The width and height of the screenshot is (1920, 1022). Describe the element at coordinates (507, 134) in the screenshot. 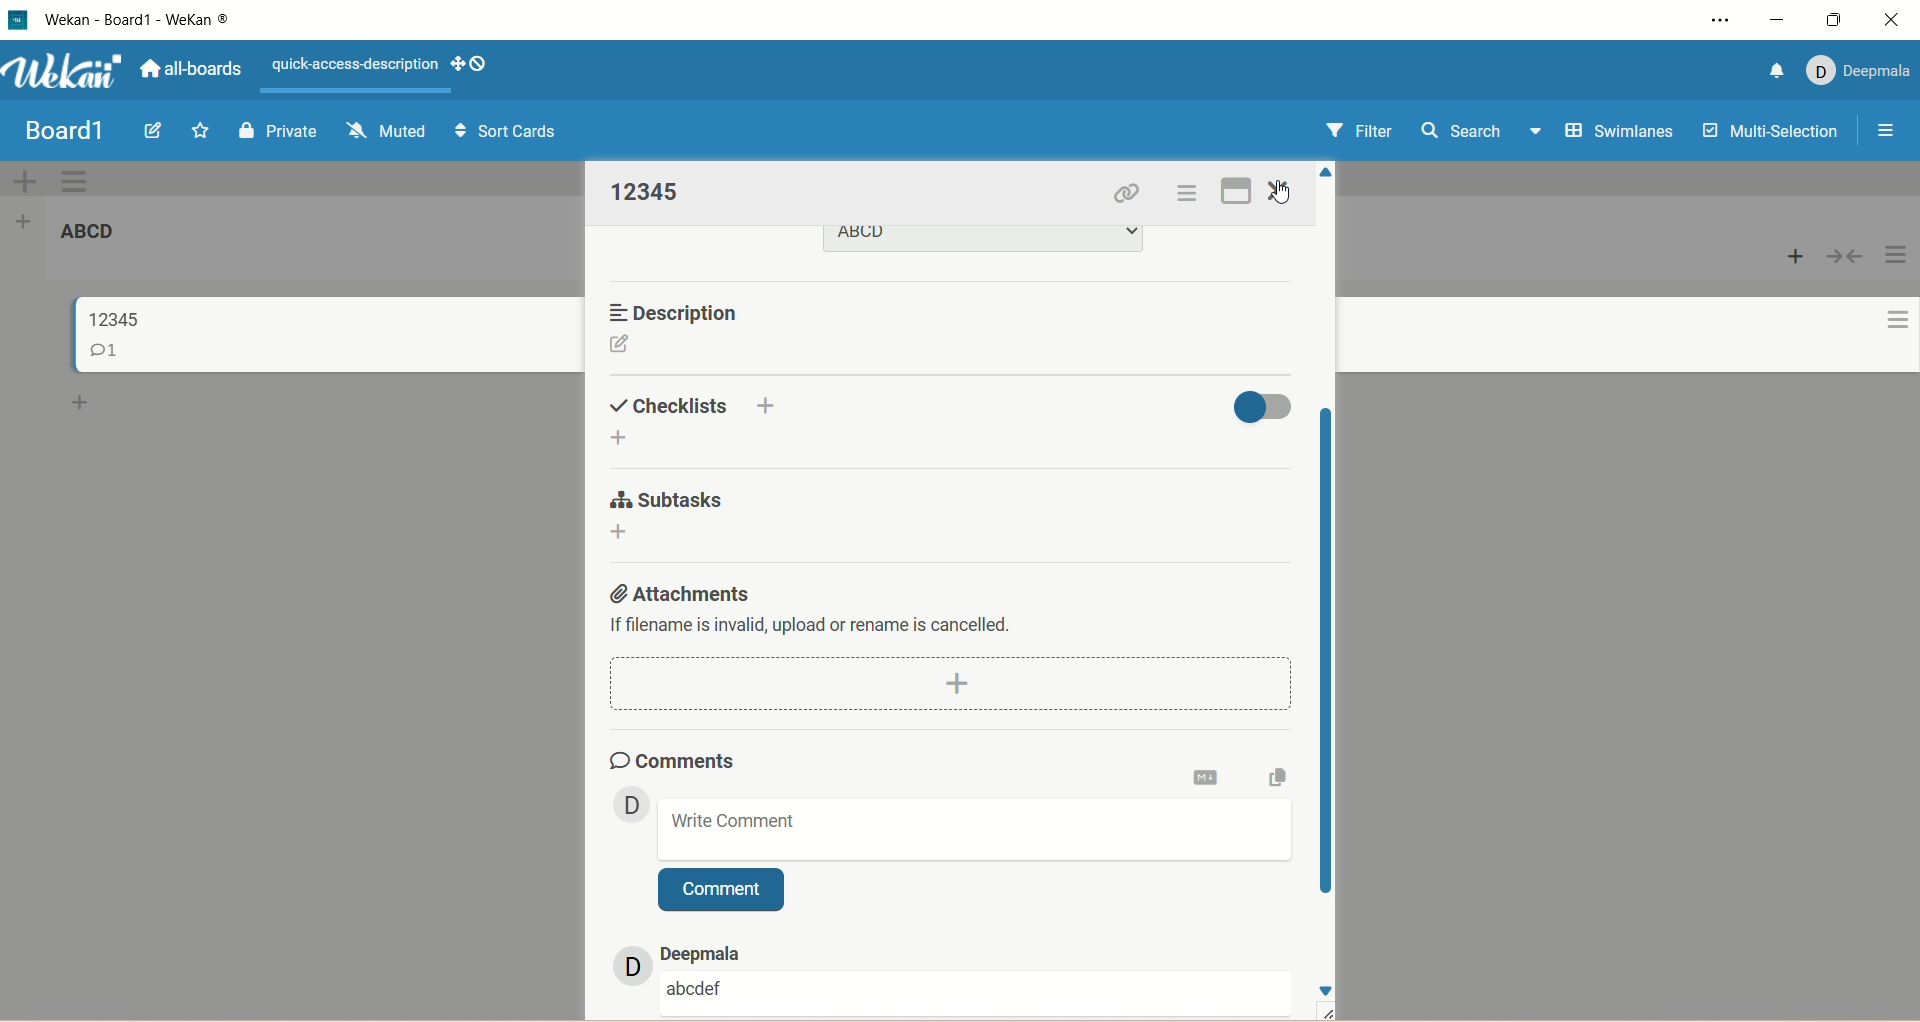

I see `sort cards` at that location.